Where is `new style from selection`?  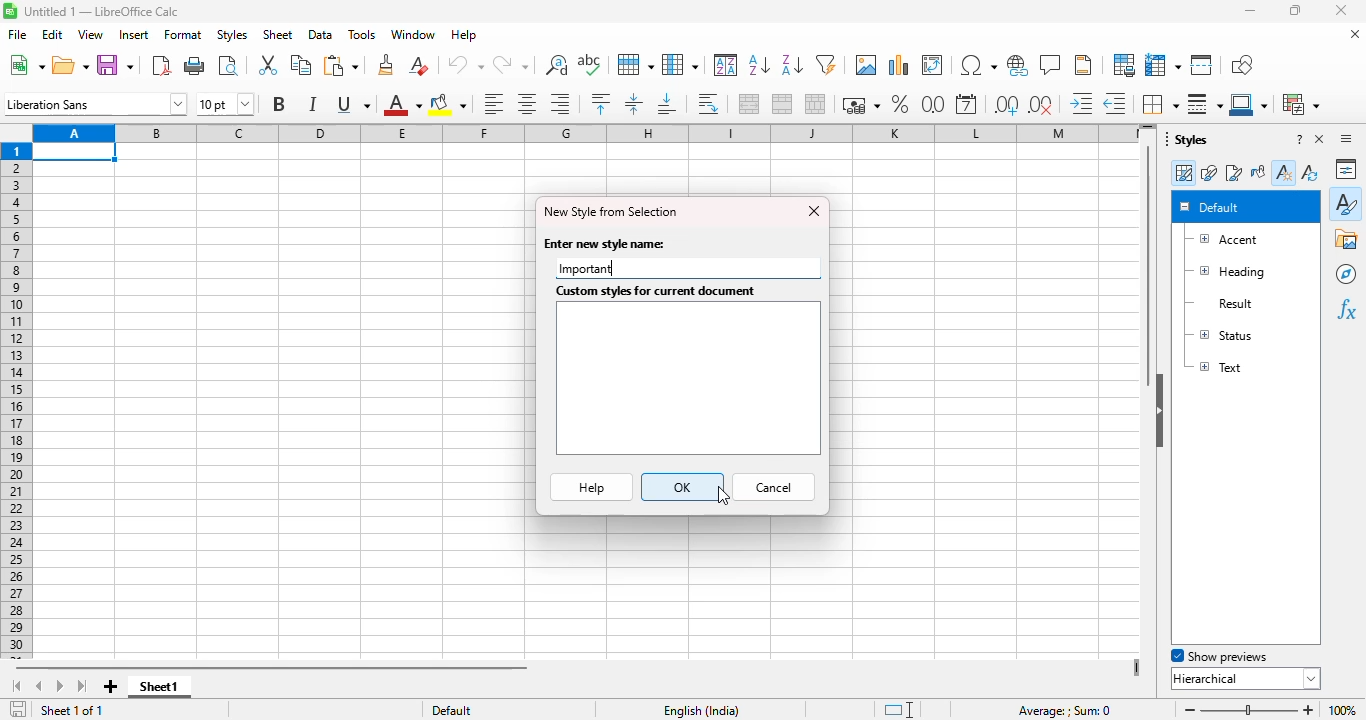 new style from selection is located at coordinates (610, 212).